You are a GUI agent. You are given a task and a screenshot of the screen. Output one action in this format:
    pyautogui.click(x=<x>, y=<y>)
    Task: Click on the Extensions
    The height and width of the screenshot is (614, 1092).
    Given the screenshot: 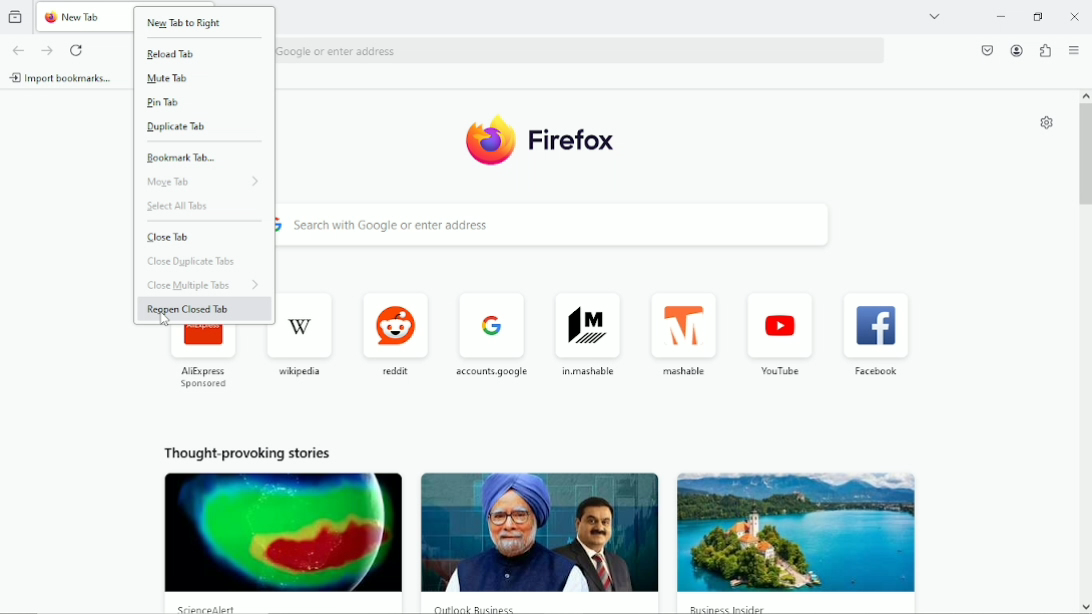 What is the action you would take?
    pyautogui.click(x=1045, y=51)
    